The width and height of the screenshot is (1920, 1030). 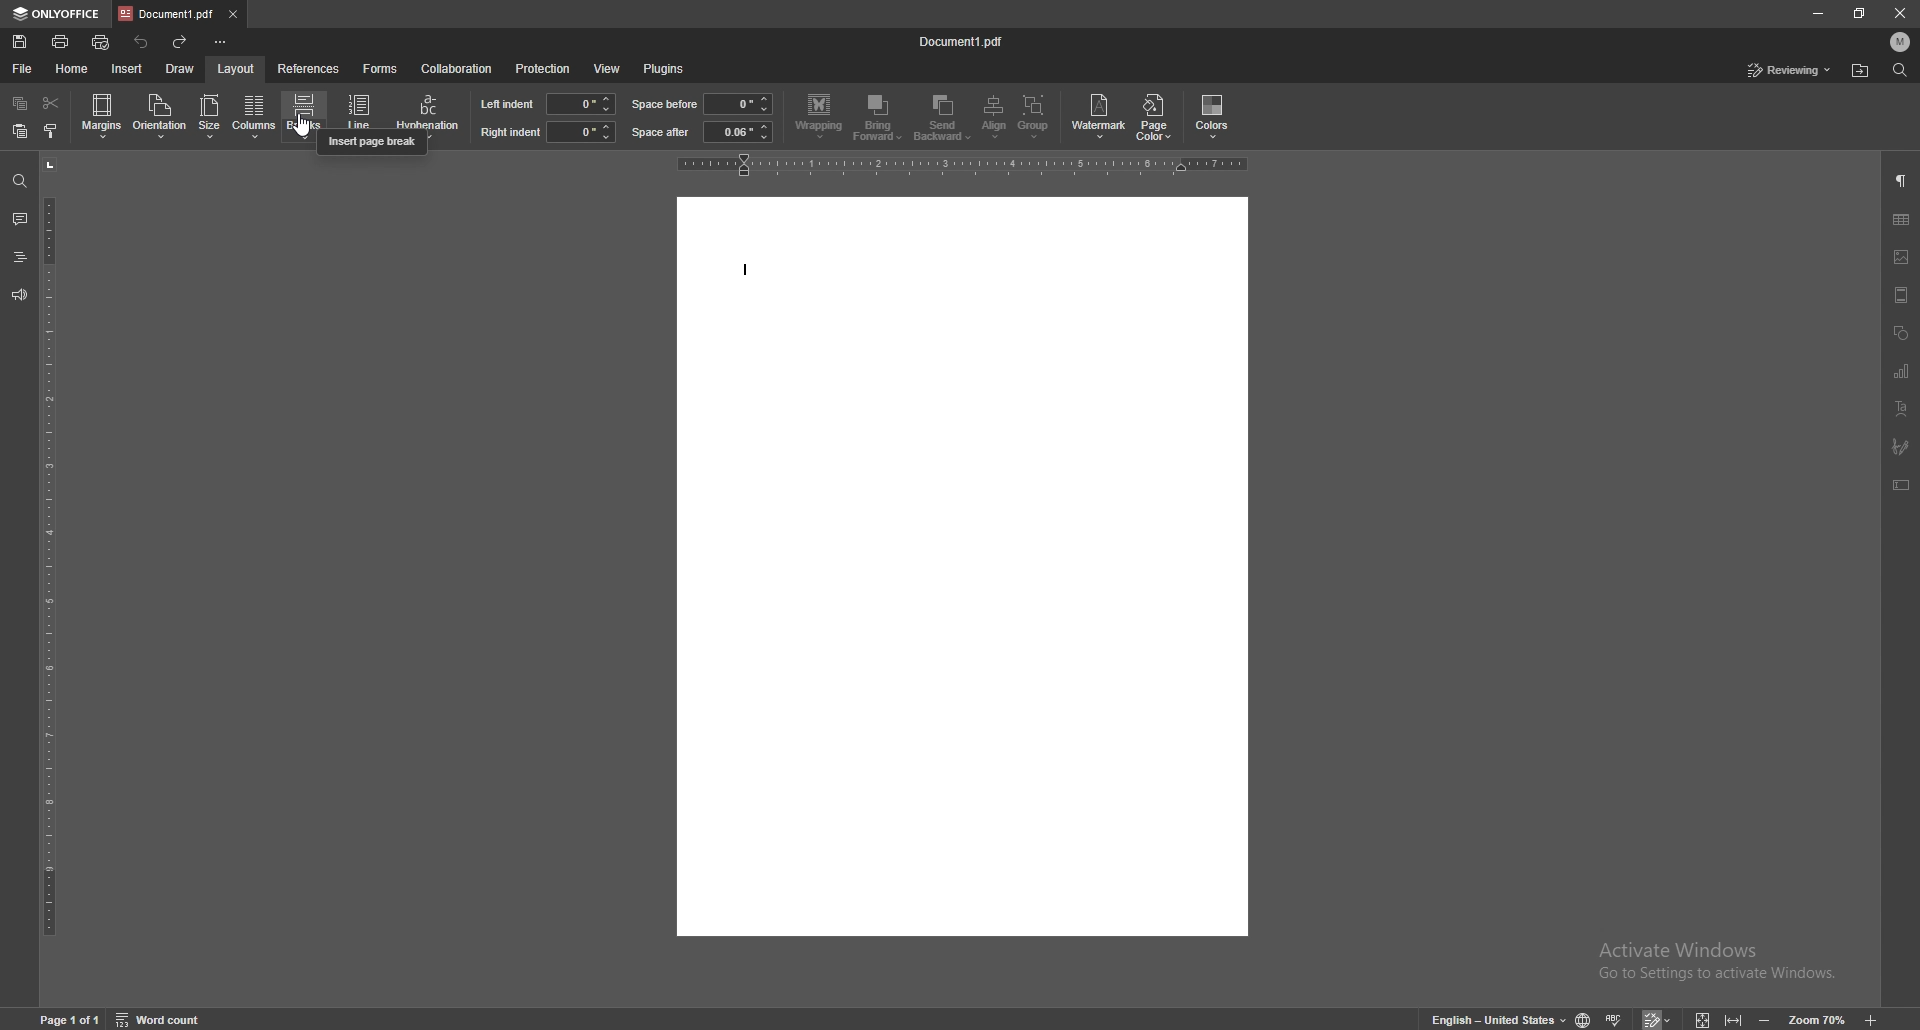 What do you see at coordinates (371, 141) in the screenshot?
I see `cursor description` at bounding box center [371, 141].